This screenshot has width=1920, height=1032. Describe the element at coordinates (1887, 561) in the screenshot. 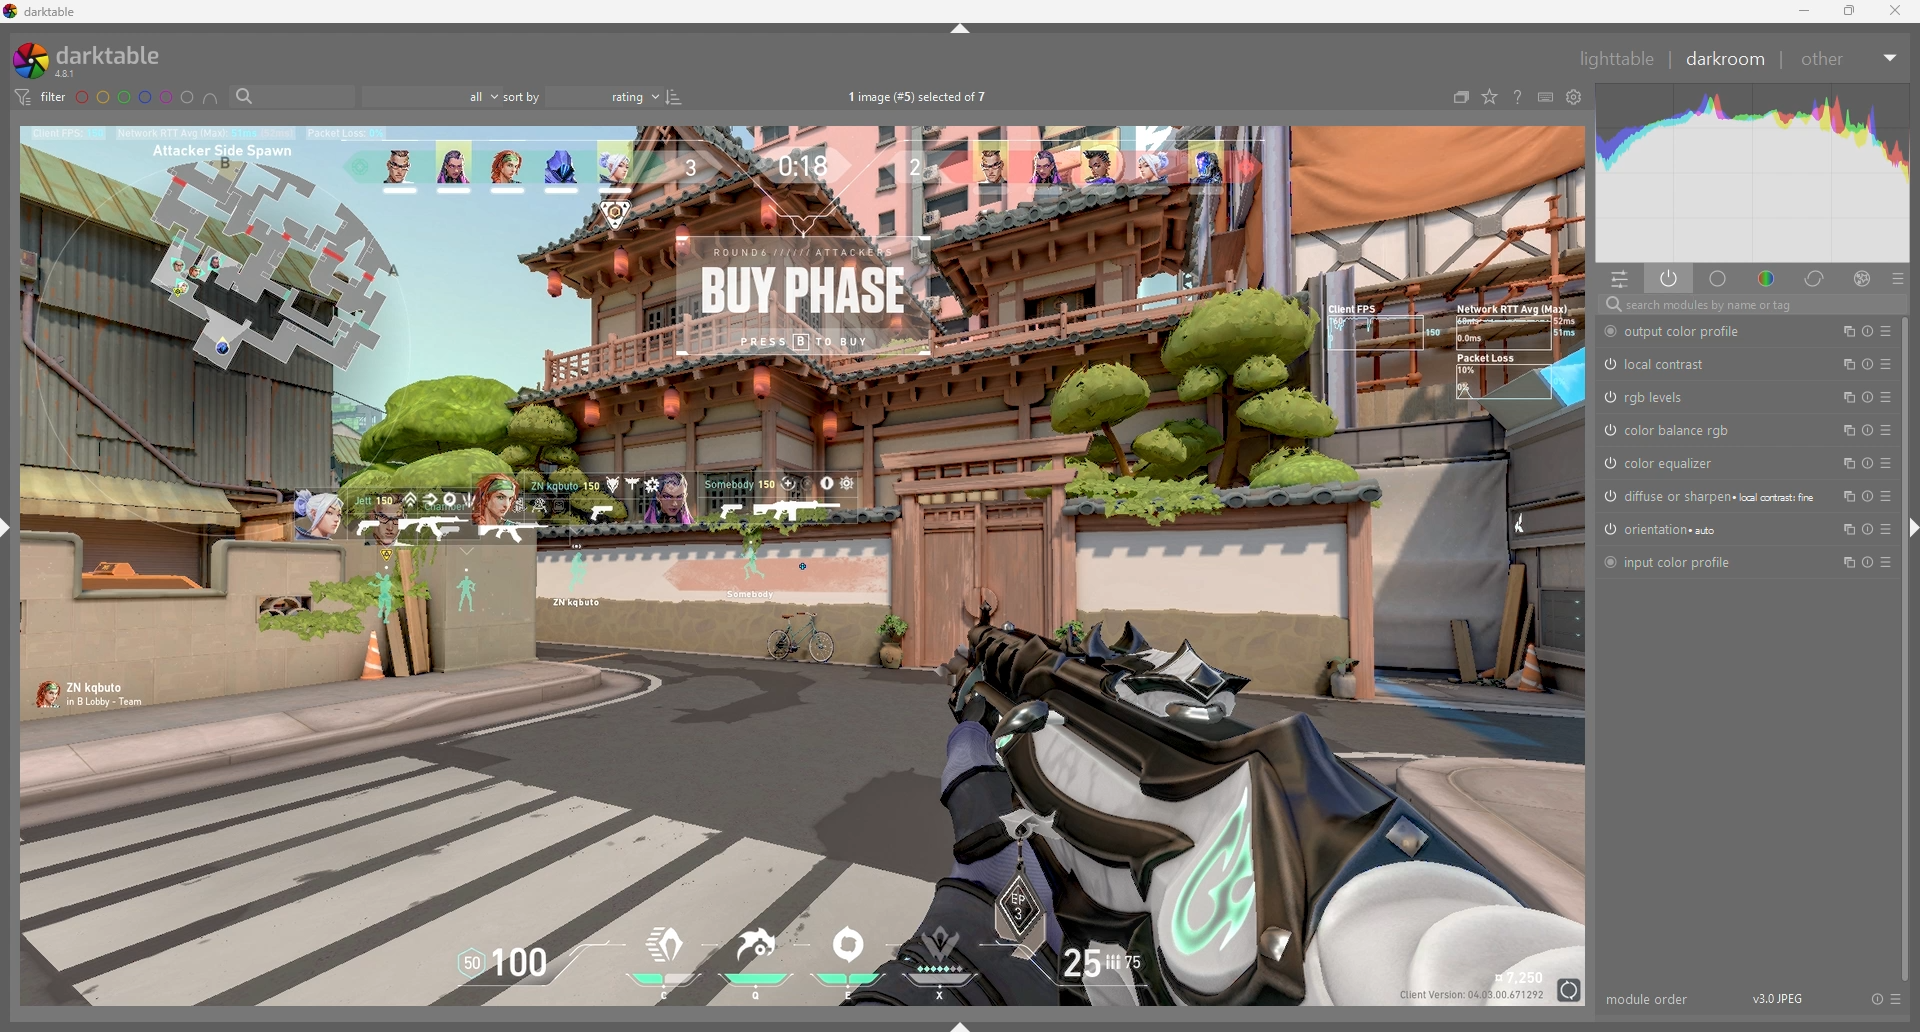

I see `presets` at that location.